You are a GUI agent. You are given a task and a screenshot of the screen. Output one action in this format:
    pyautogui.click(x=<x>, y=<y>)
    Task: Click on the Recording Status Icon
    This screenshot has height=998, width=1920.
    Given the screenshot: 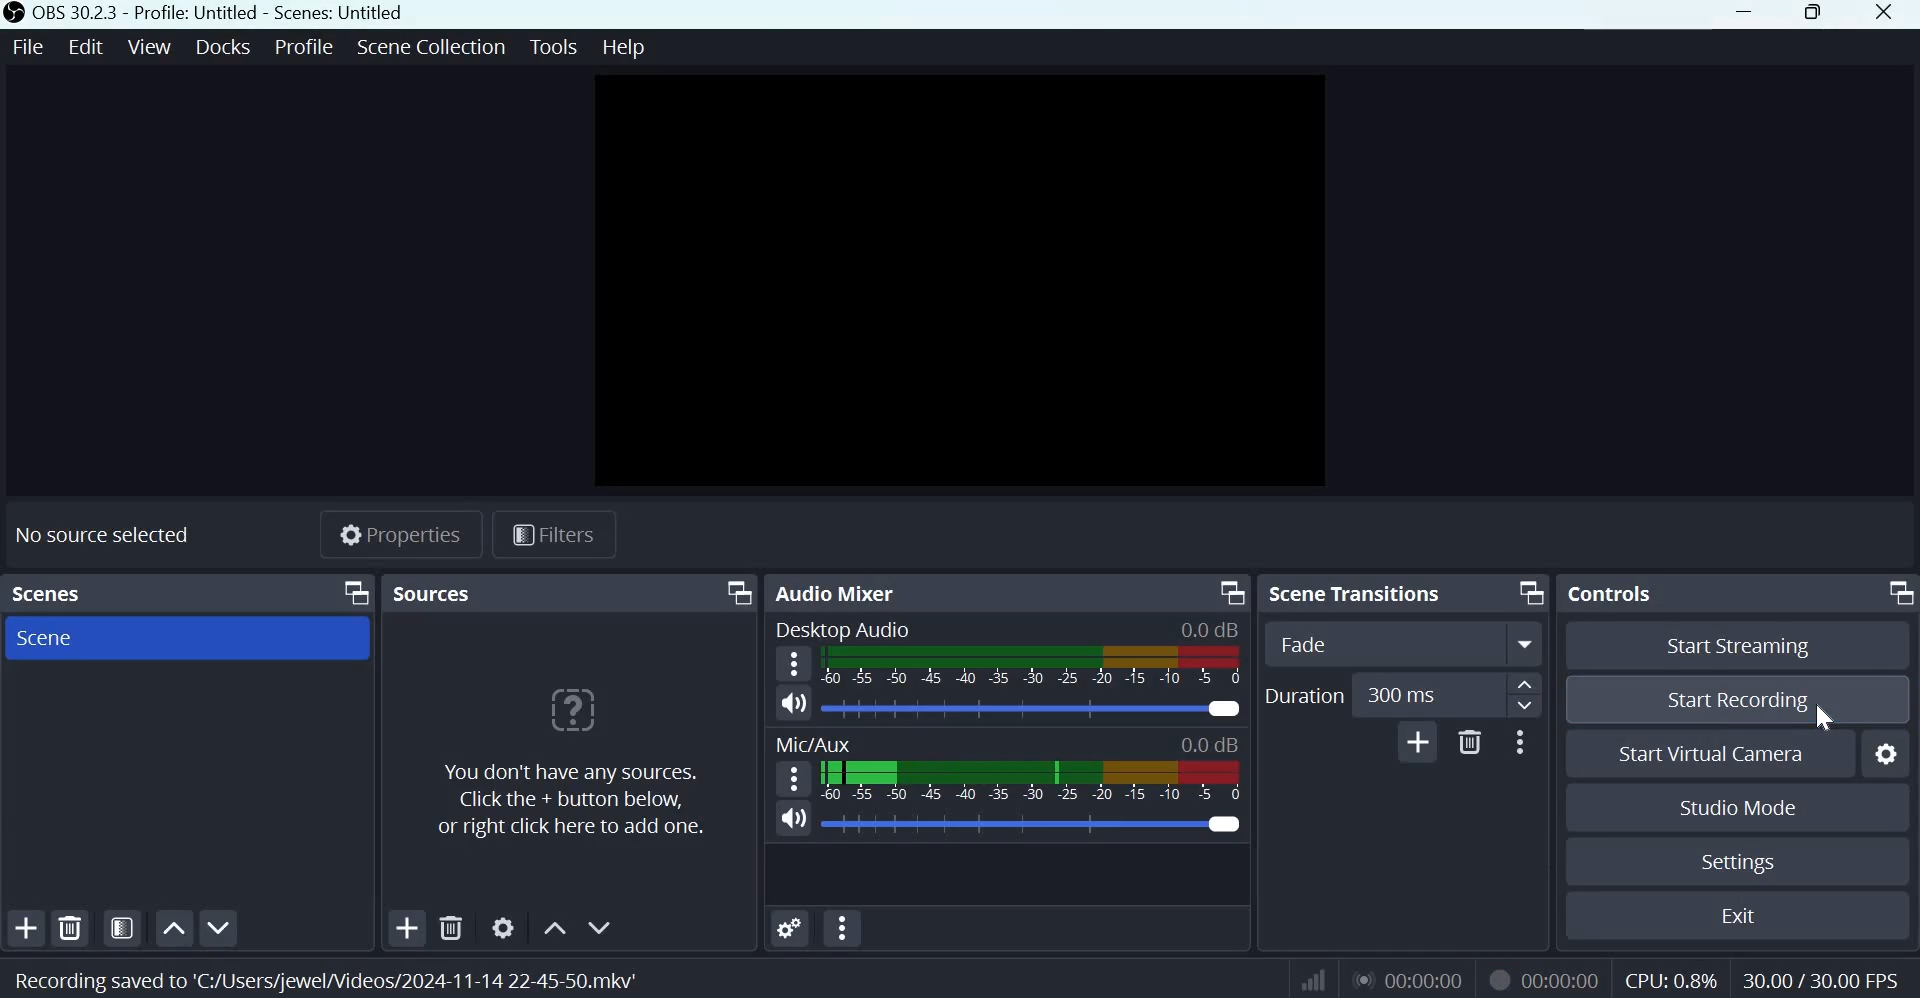 What is the action you would take?
    pyautogui.click(x=1495, y=980)
    